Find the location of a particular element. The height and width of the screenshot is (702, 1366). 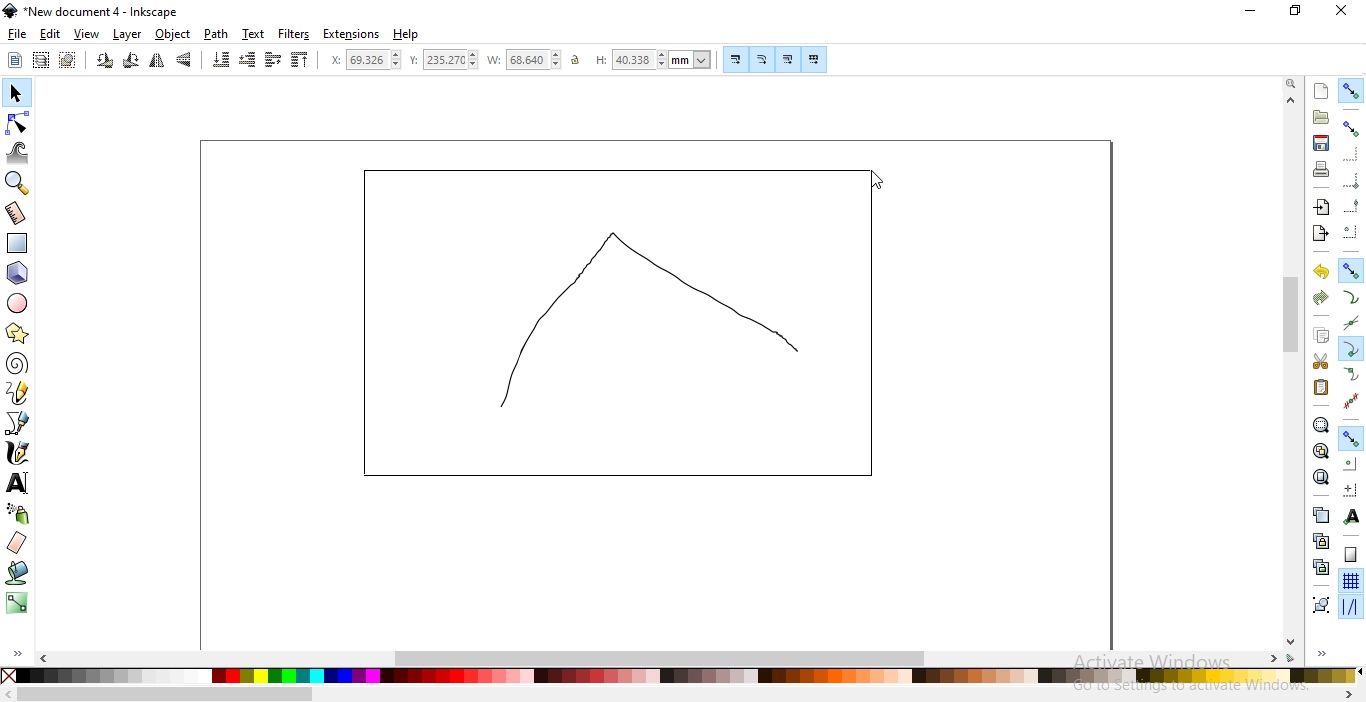

print document is located at coordinates (1320, 169).